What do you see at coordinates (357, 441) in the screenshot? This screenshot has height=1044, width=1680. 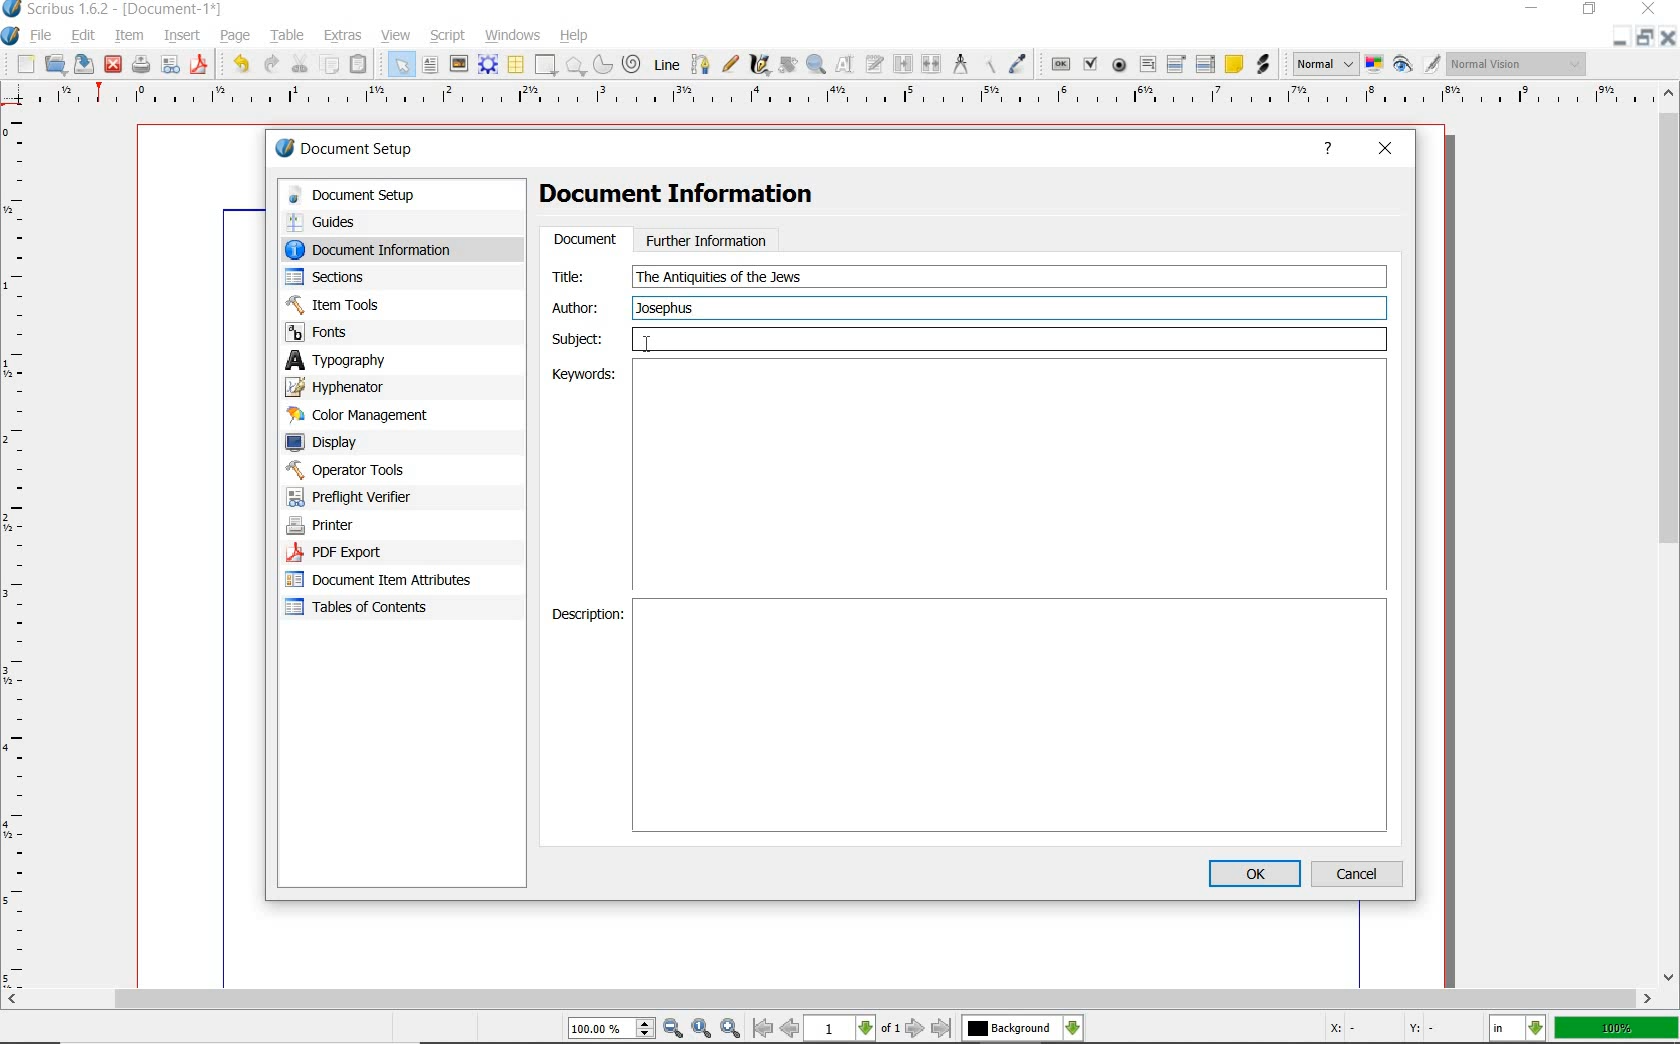 I see `display` at bounding box center [357, 441].